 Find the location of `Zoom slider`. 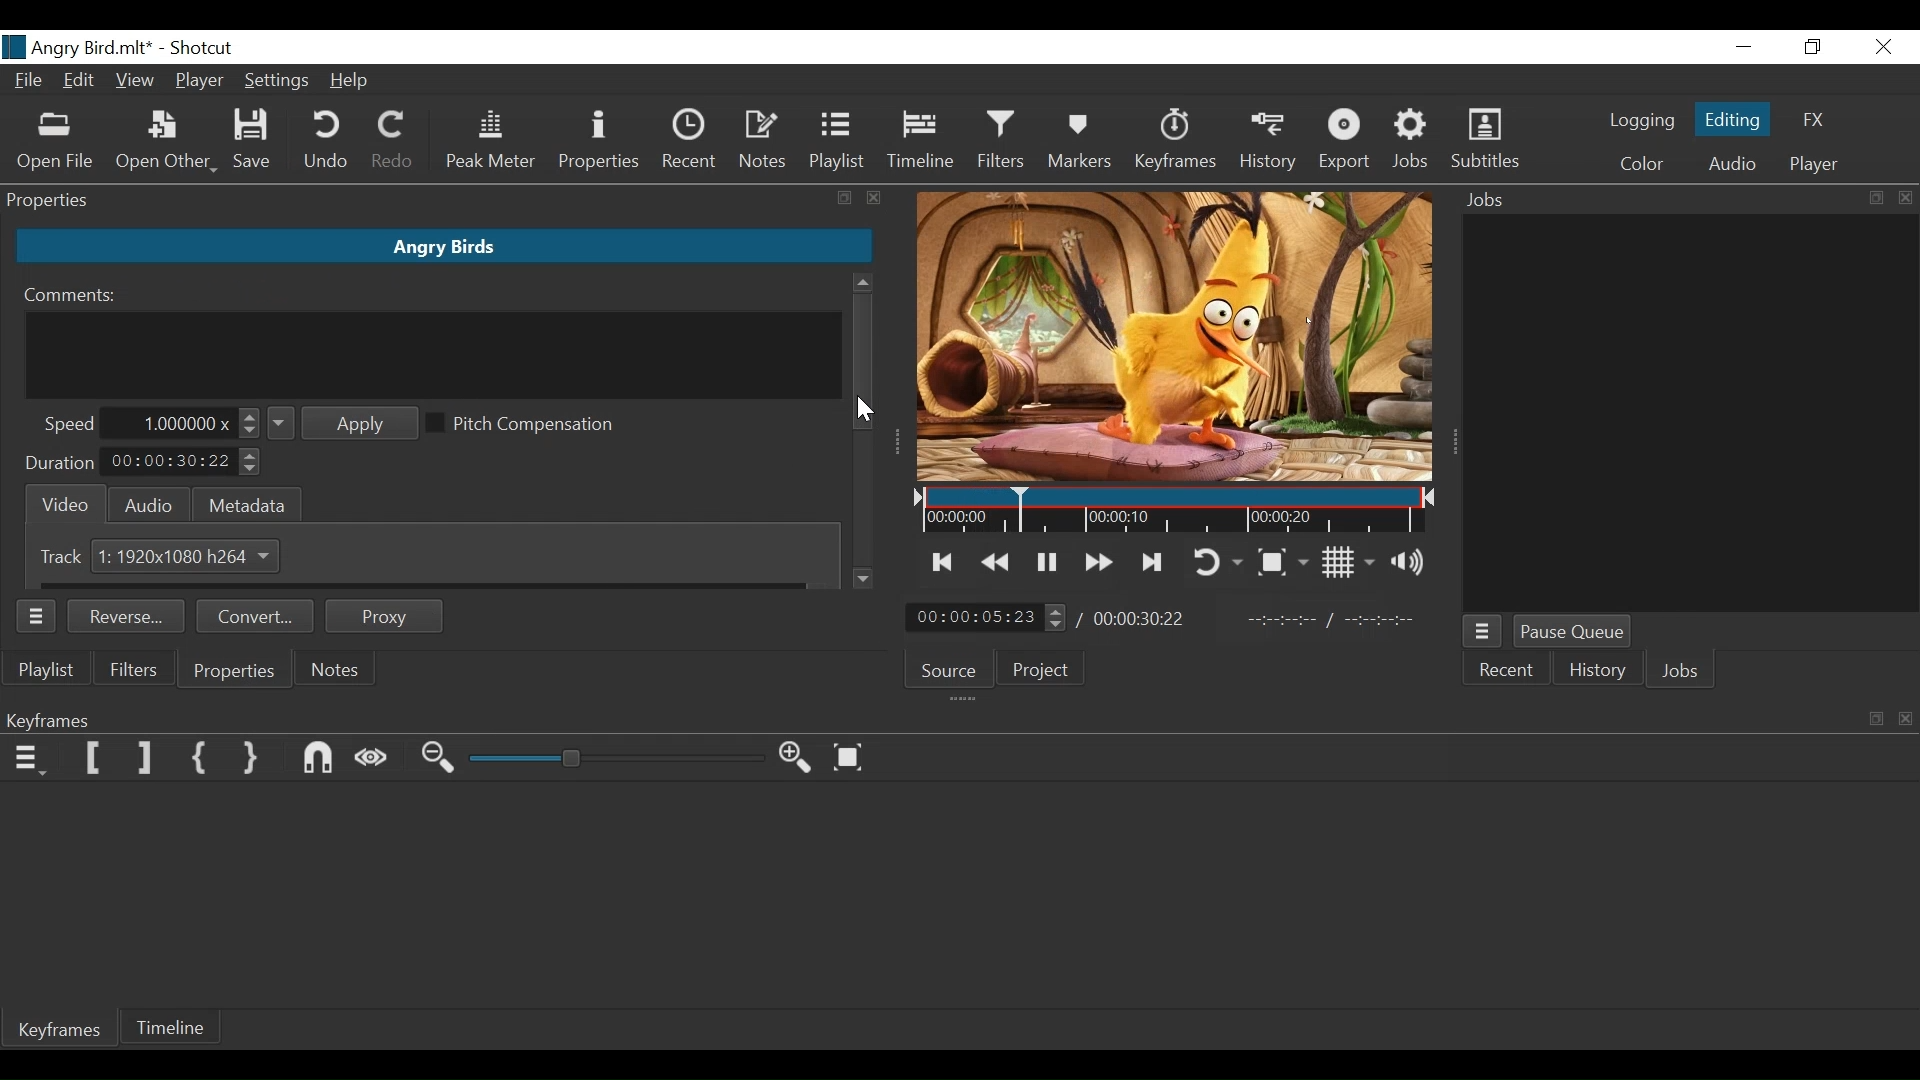

Zoom slider is located at coordinates (616, 760).